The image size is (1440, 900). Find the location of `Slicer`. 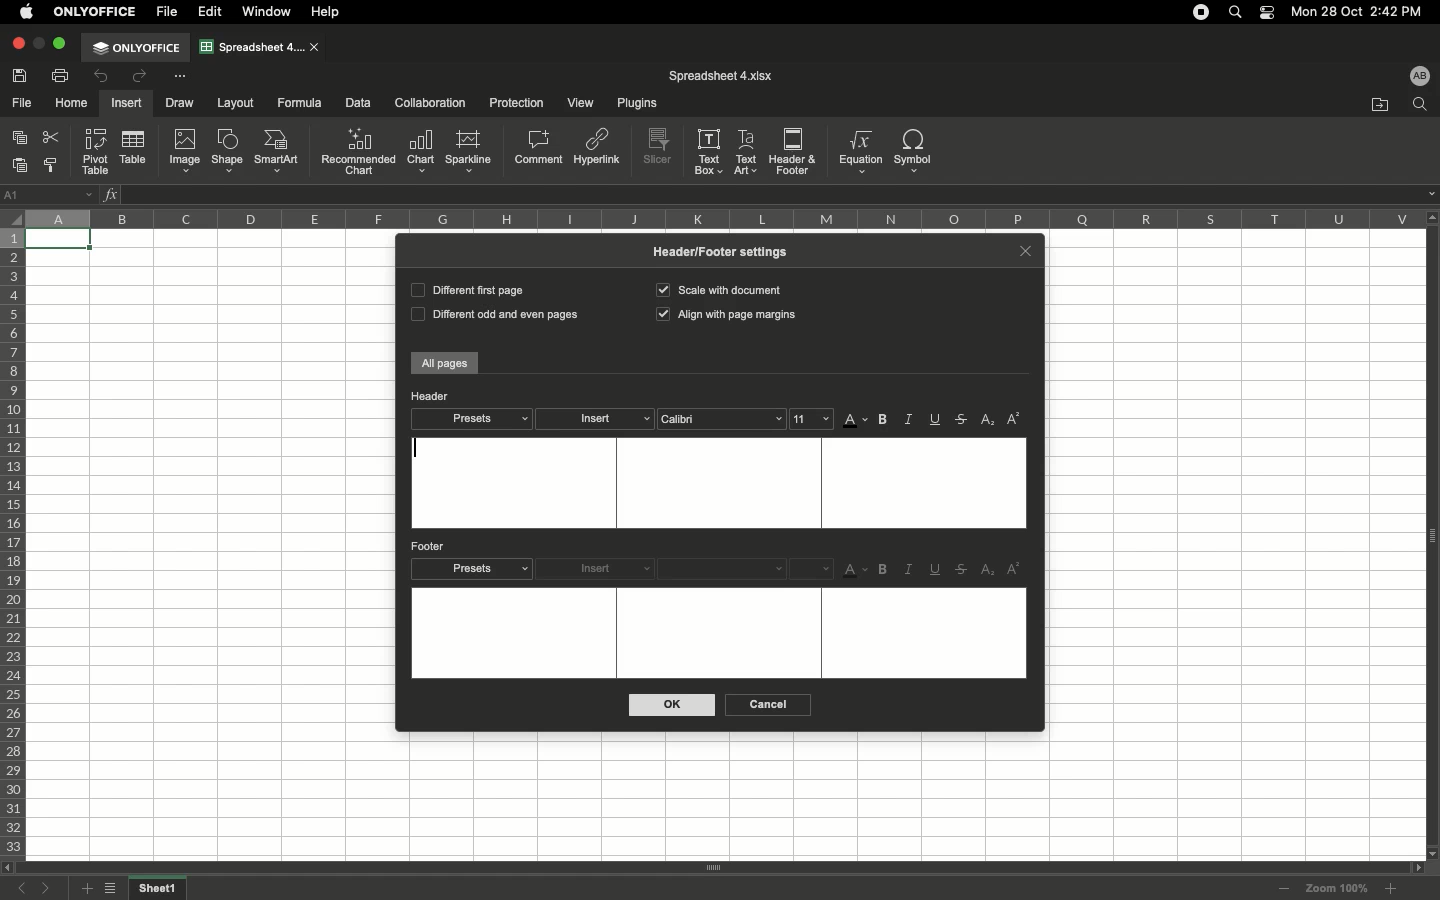

Slicer is located at coordinates (660, 147).